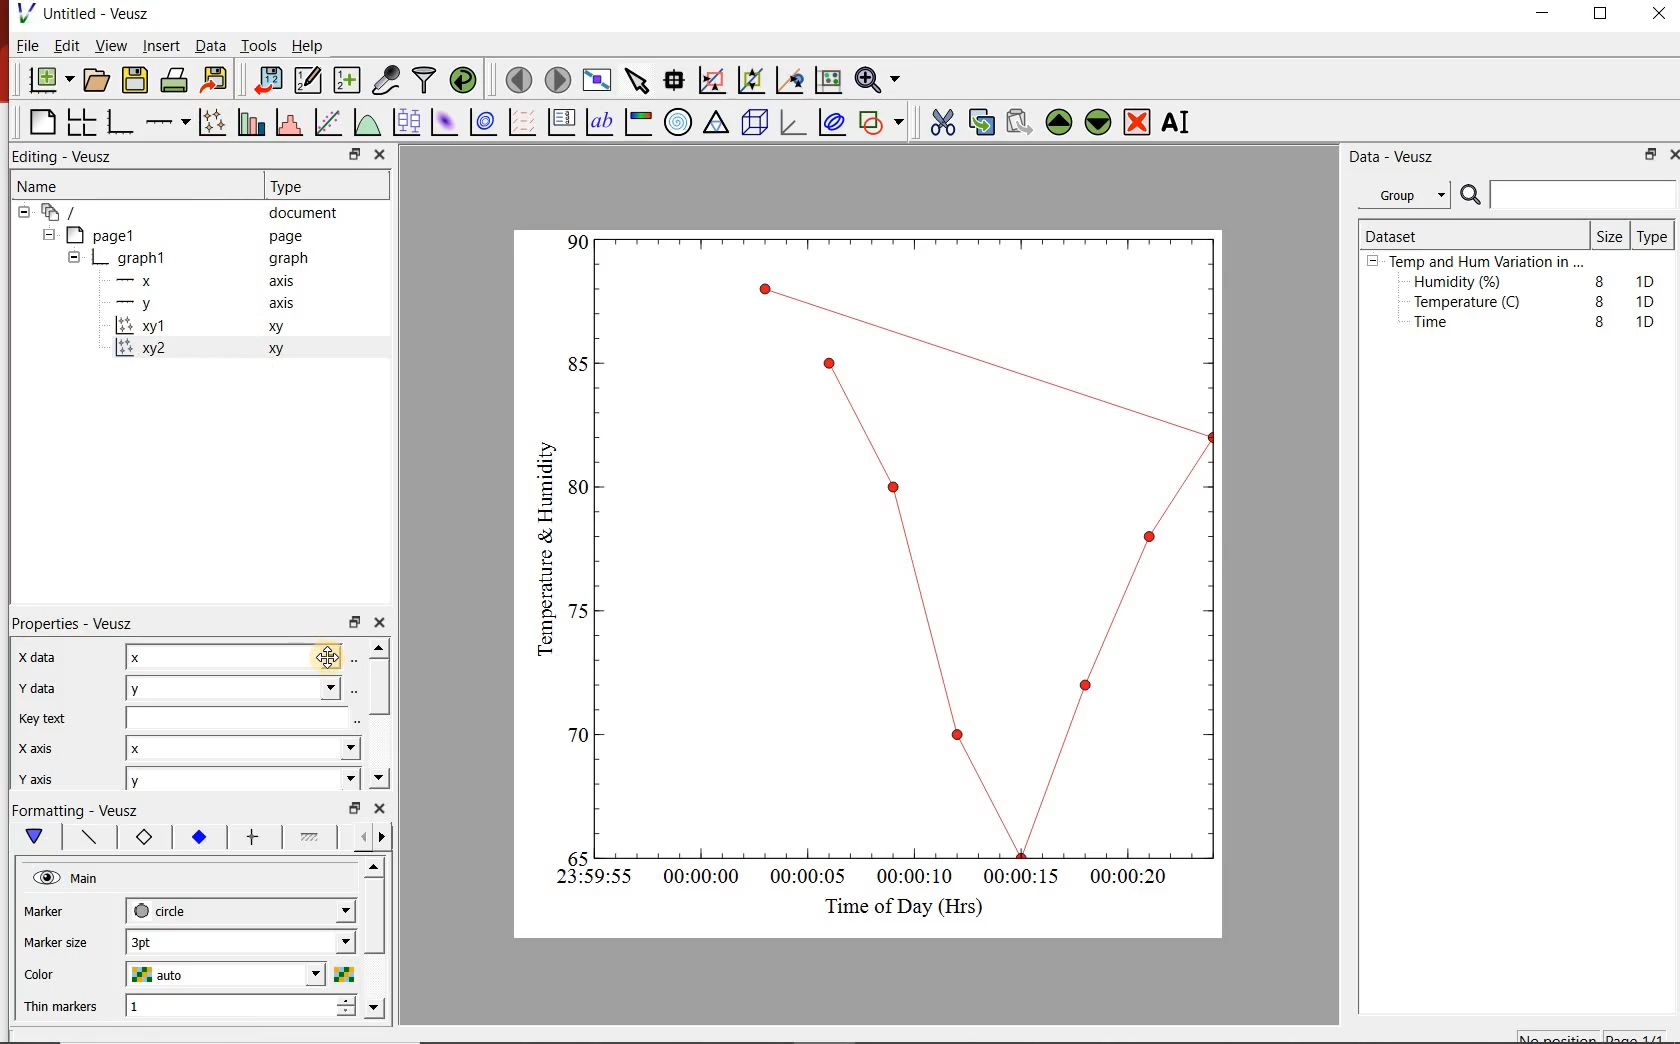  Describe the element at coordinates (517, 80) in the screenshot. I see `move to the previous page` at that location.